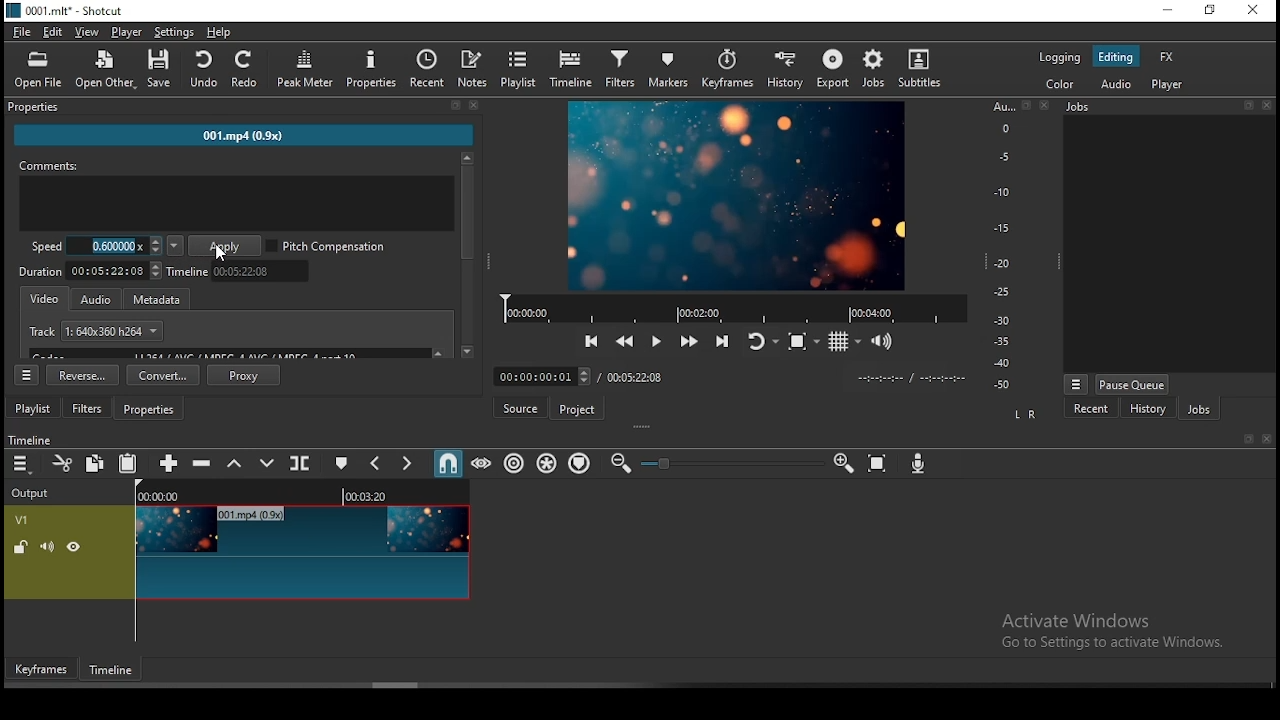 This screenshot has height=720, width=1280. What do you see at coordinates (619, 464) in the screenshot?
I see `zoom timeline out` at bounding box center [619, 464].